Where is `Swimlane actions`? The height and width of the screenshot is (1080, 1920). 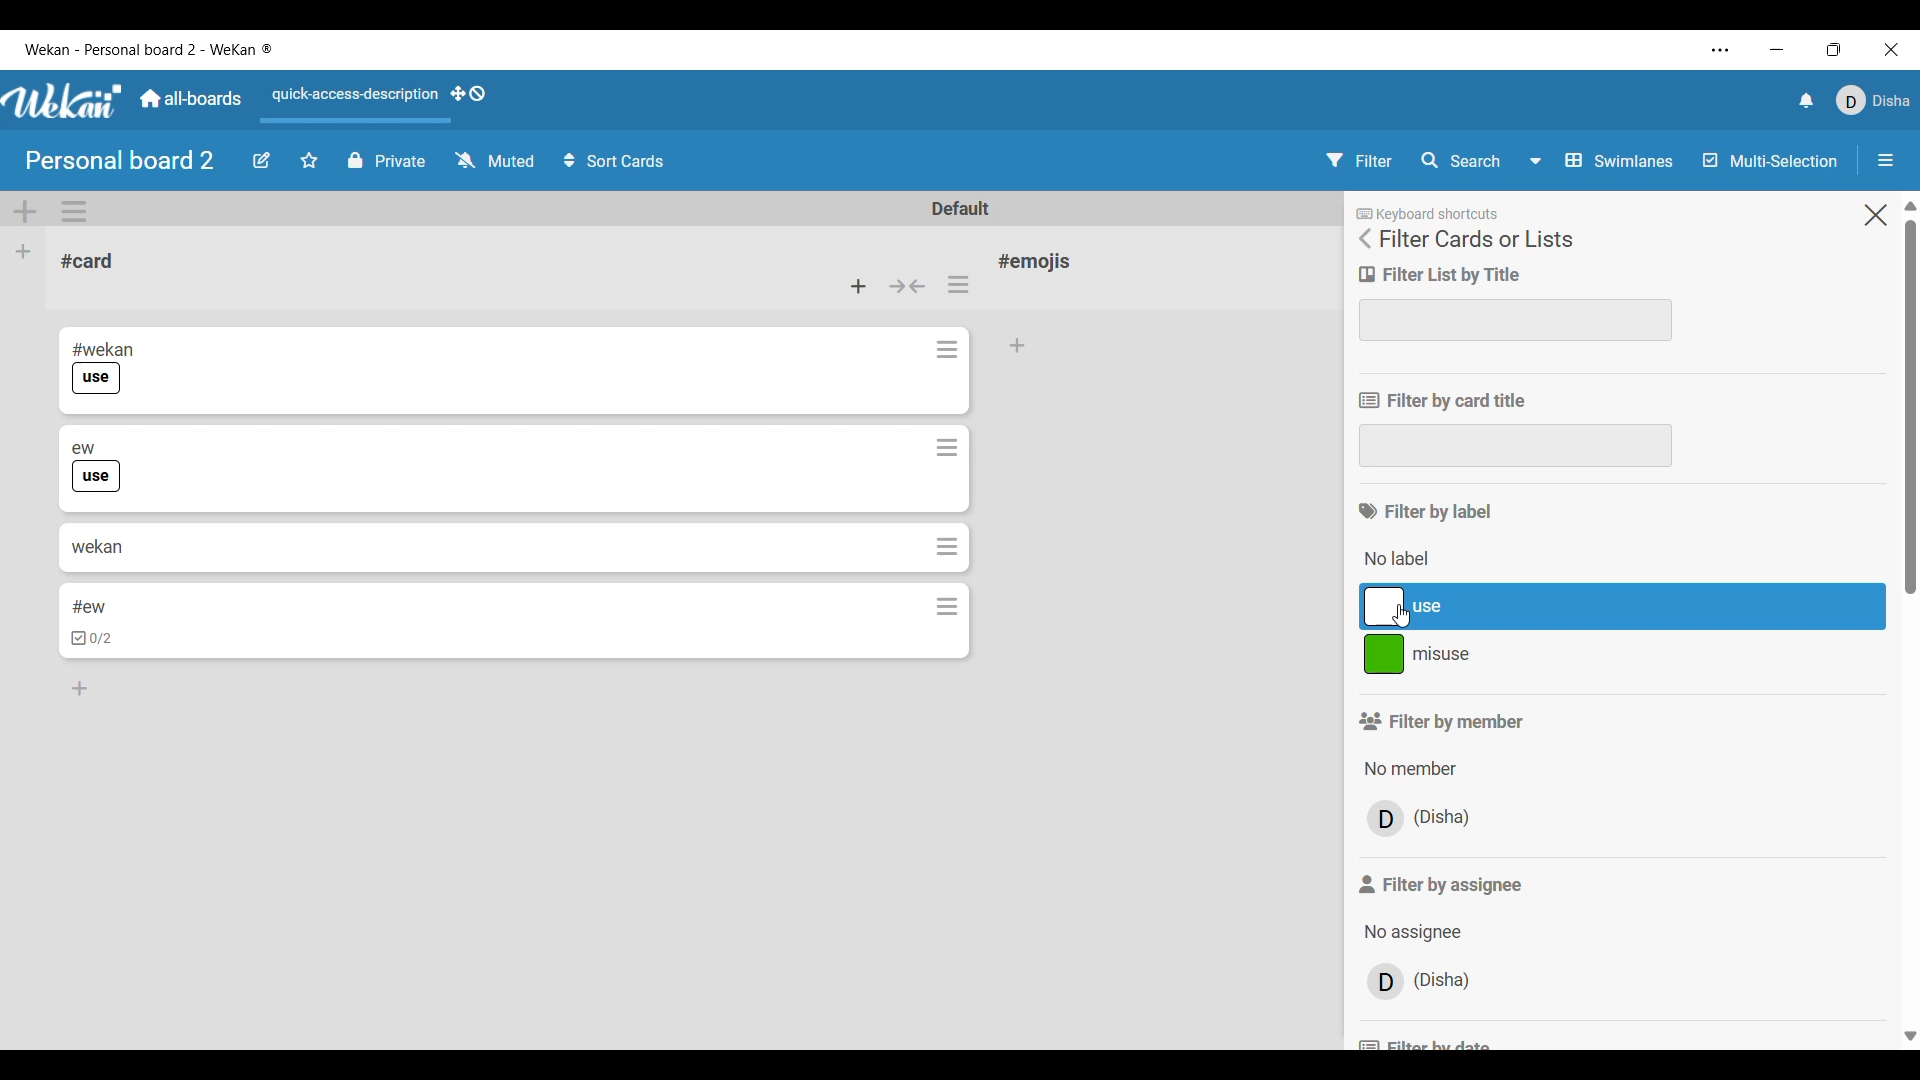
Swimlane actions is located at coordinates (74, 211).